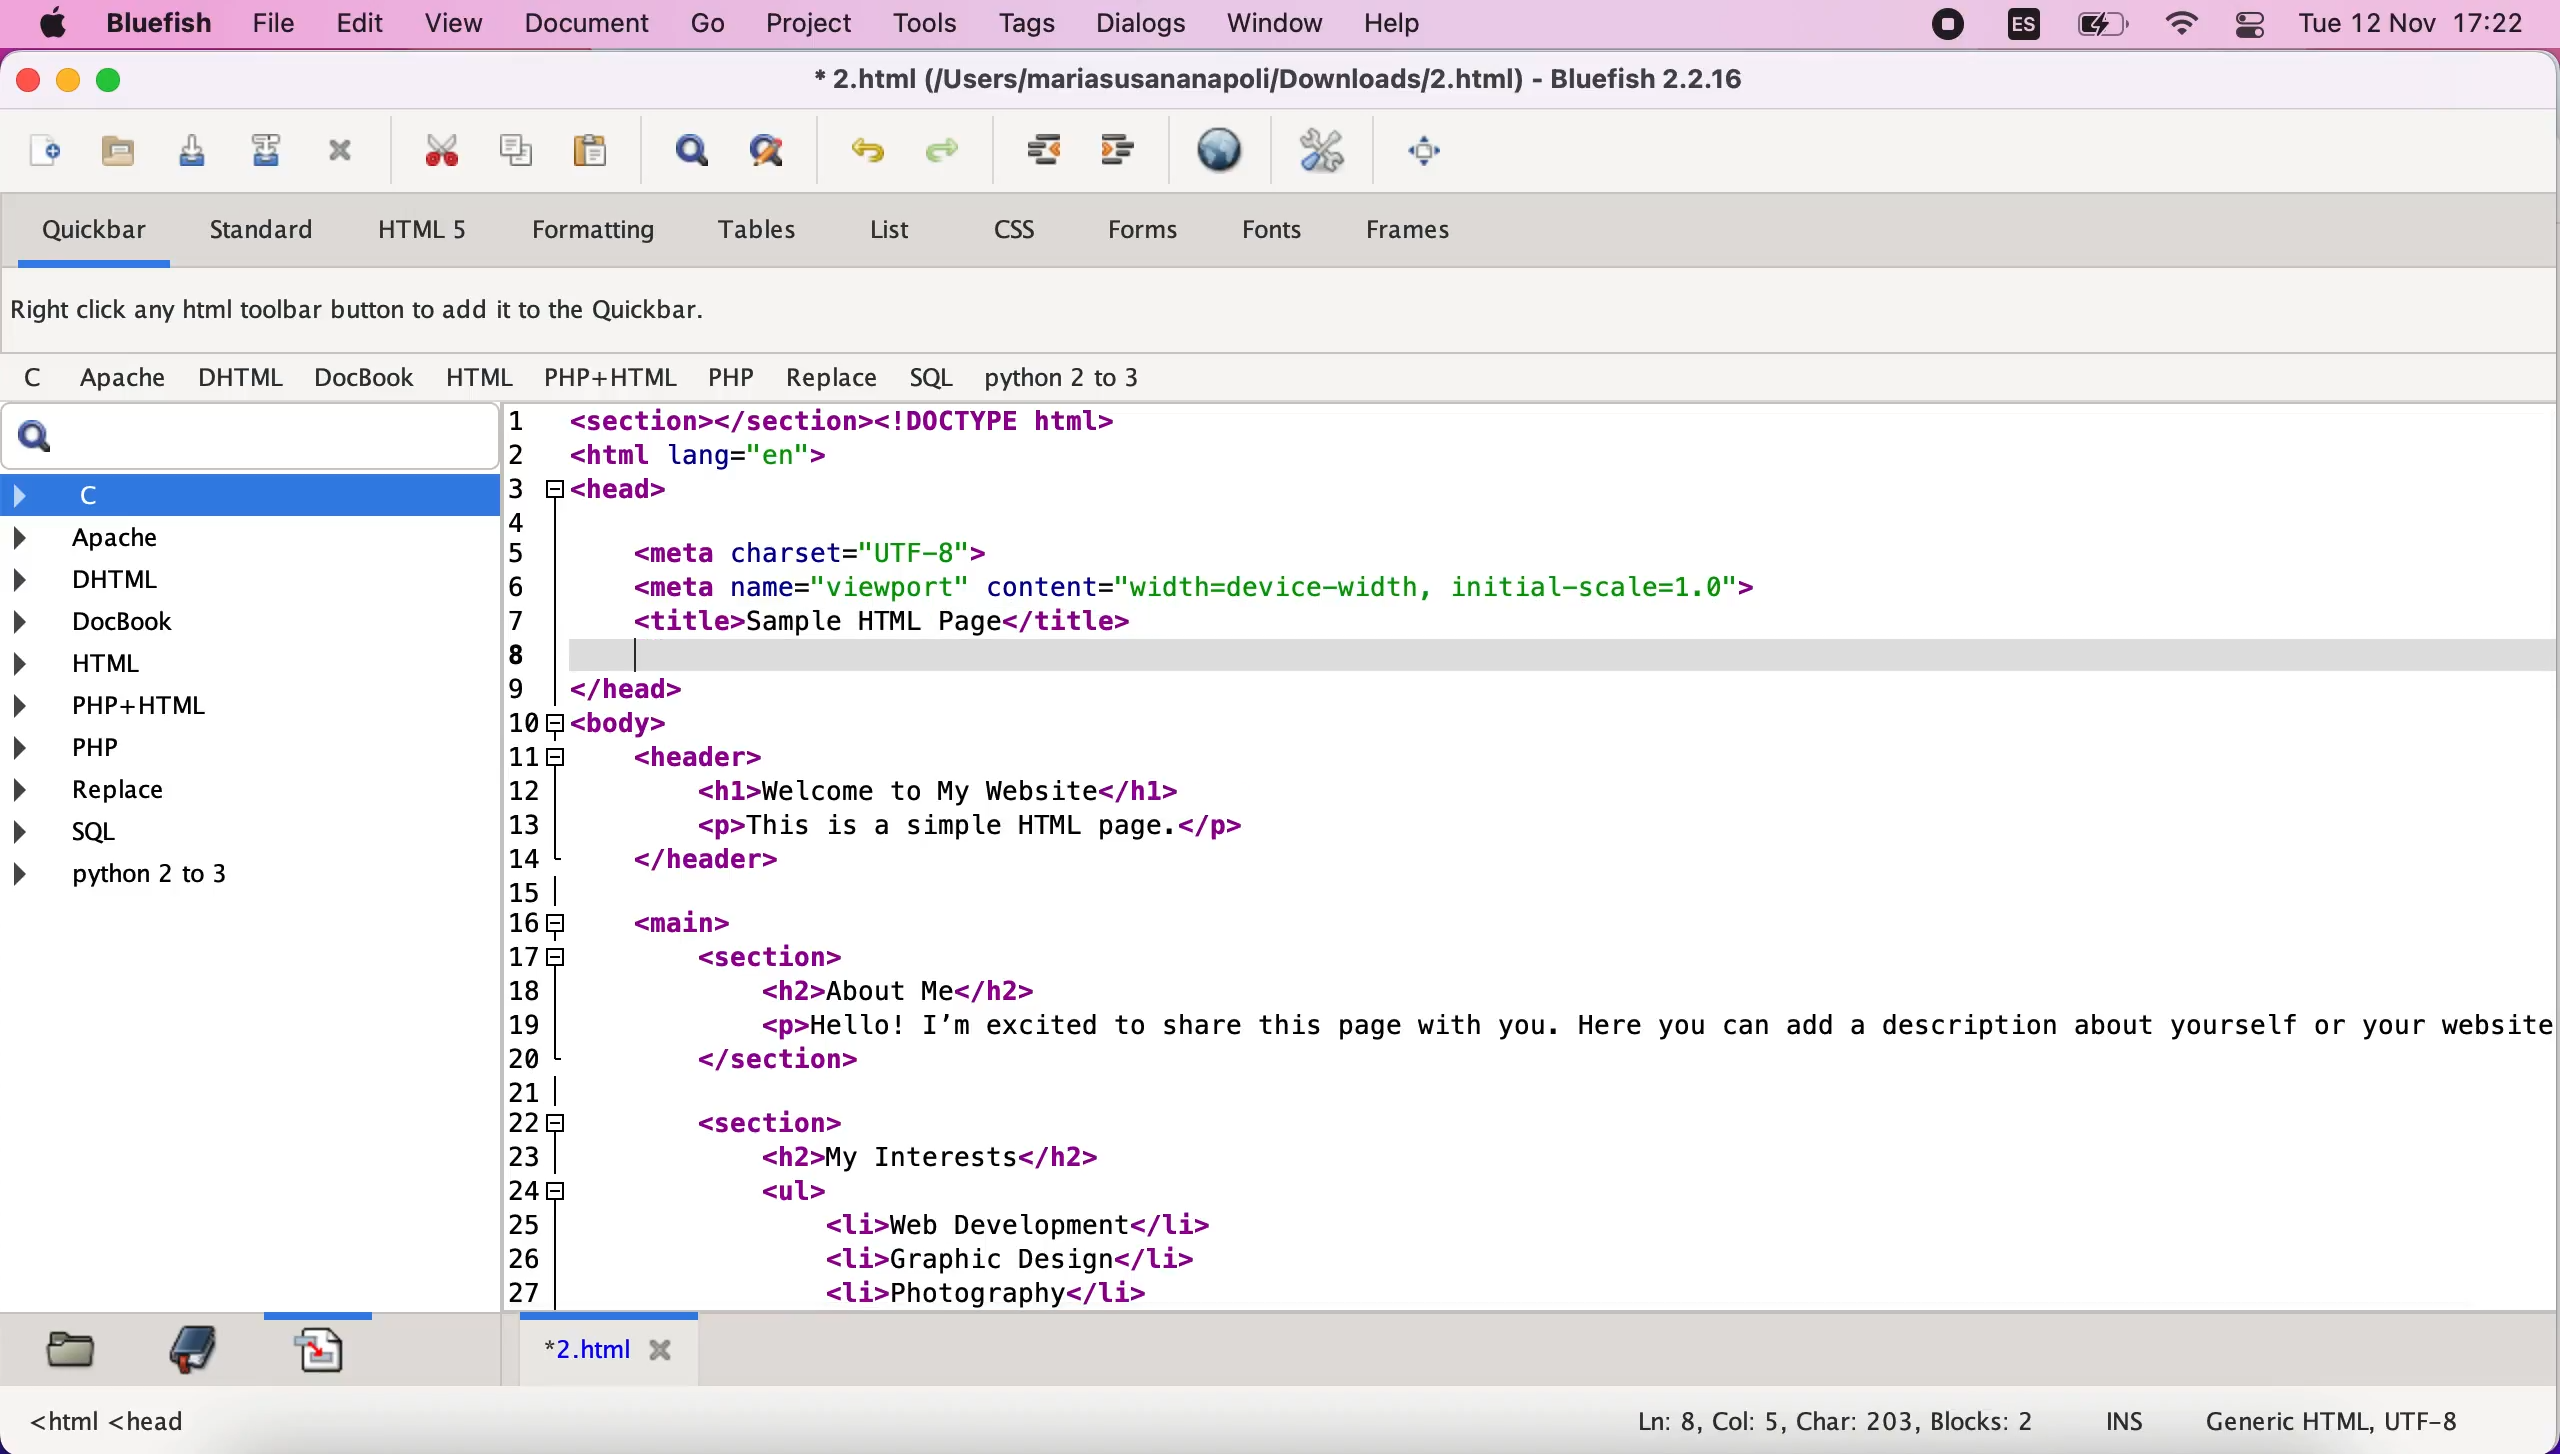 The width and height of the screenshot is (2560, 1454). What do you see at coordinates (931, 375) in the screenshot?
I see `sql` at bounding box center [931, 375].